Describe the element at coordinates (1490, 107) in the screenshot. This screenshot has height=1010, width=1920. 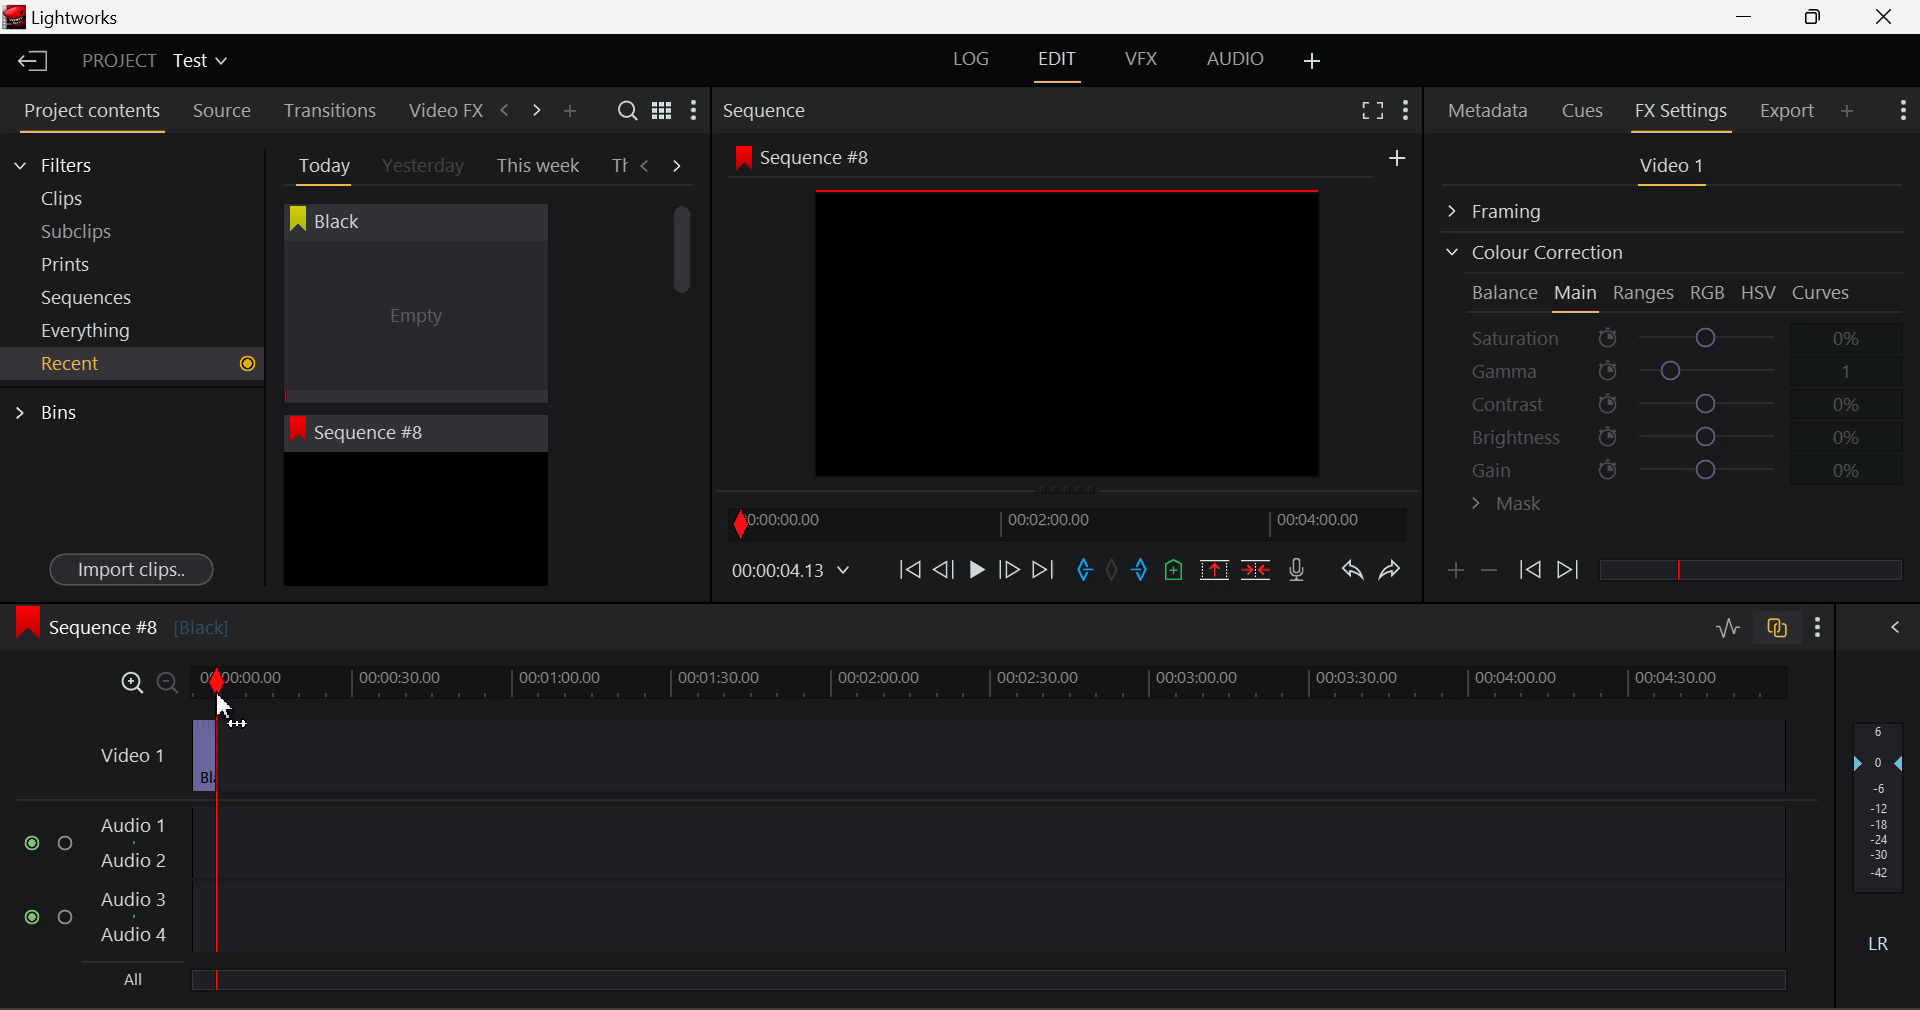
I see `Metadata Panel` at that location.